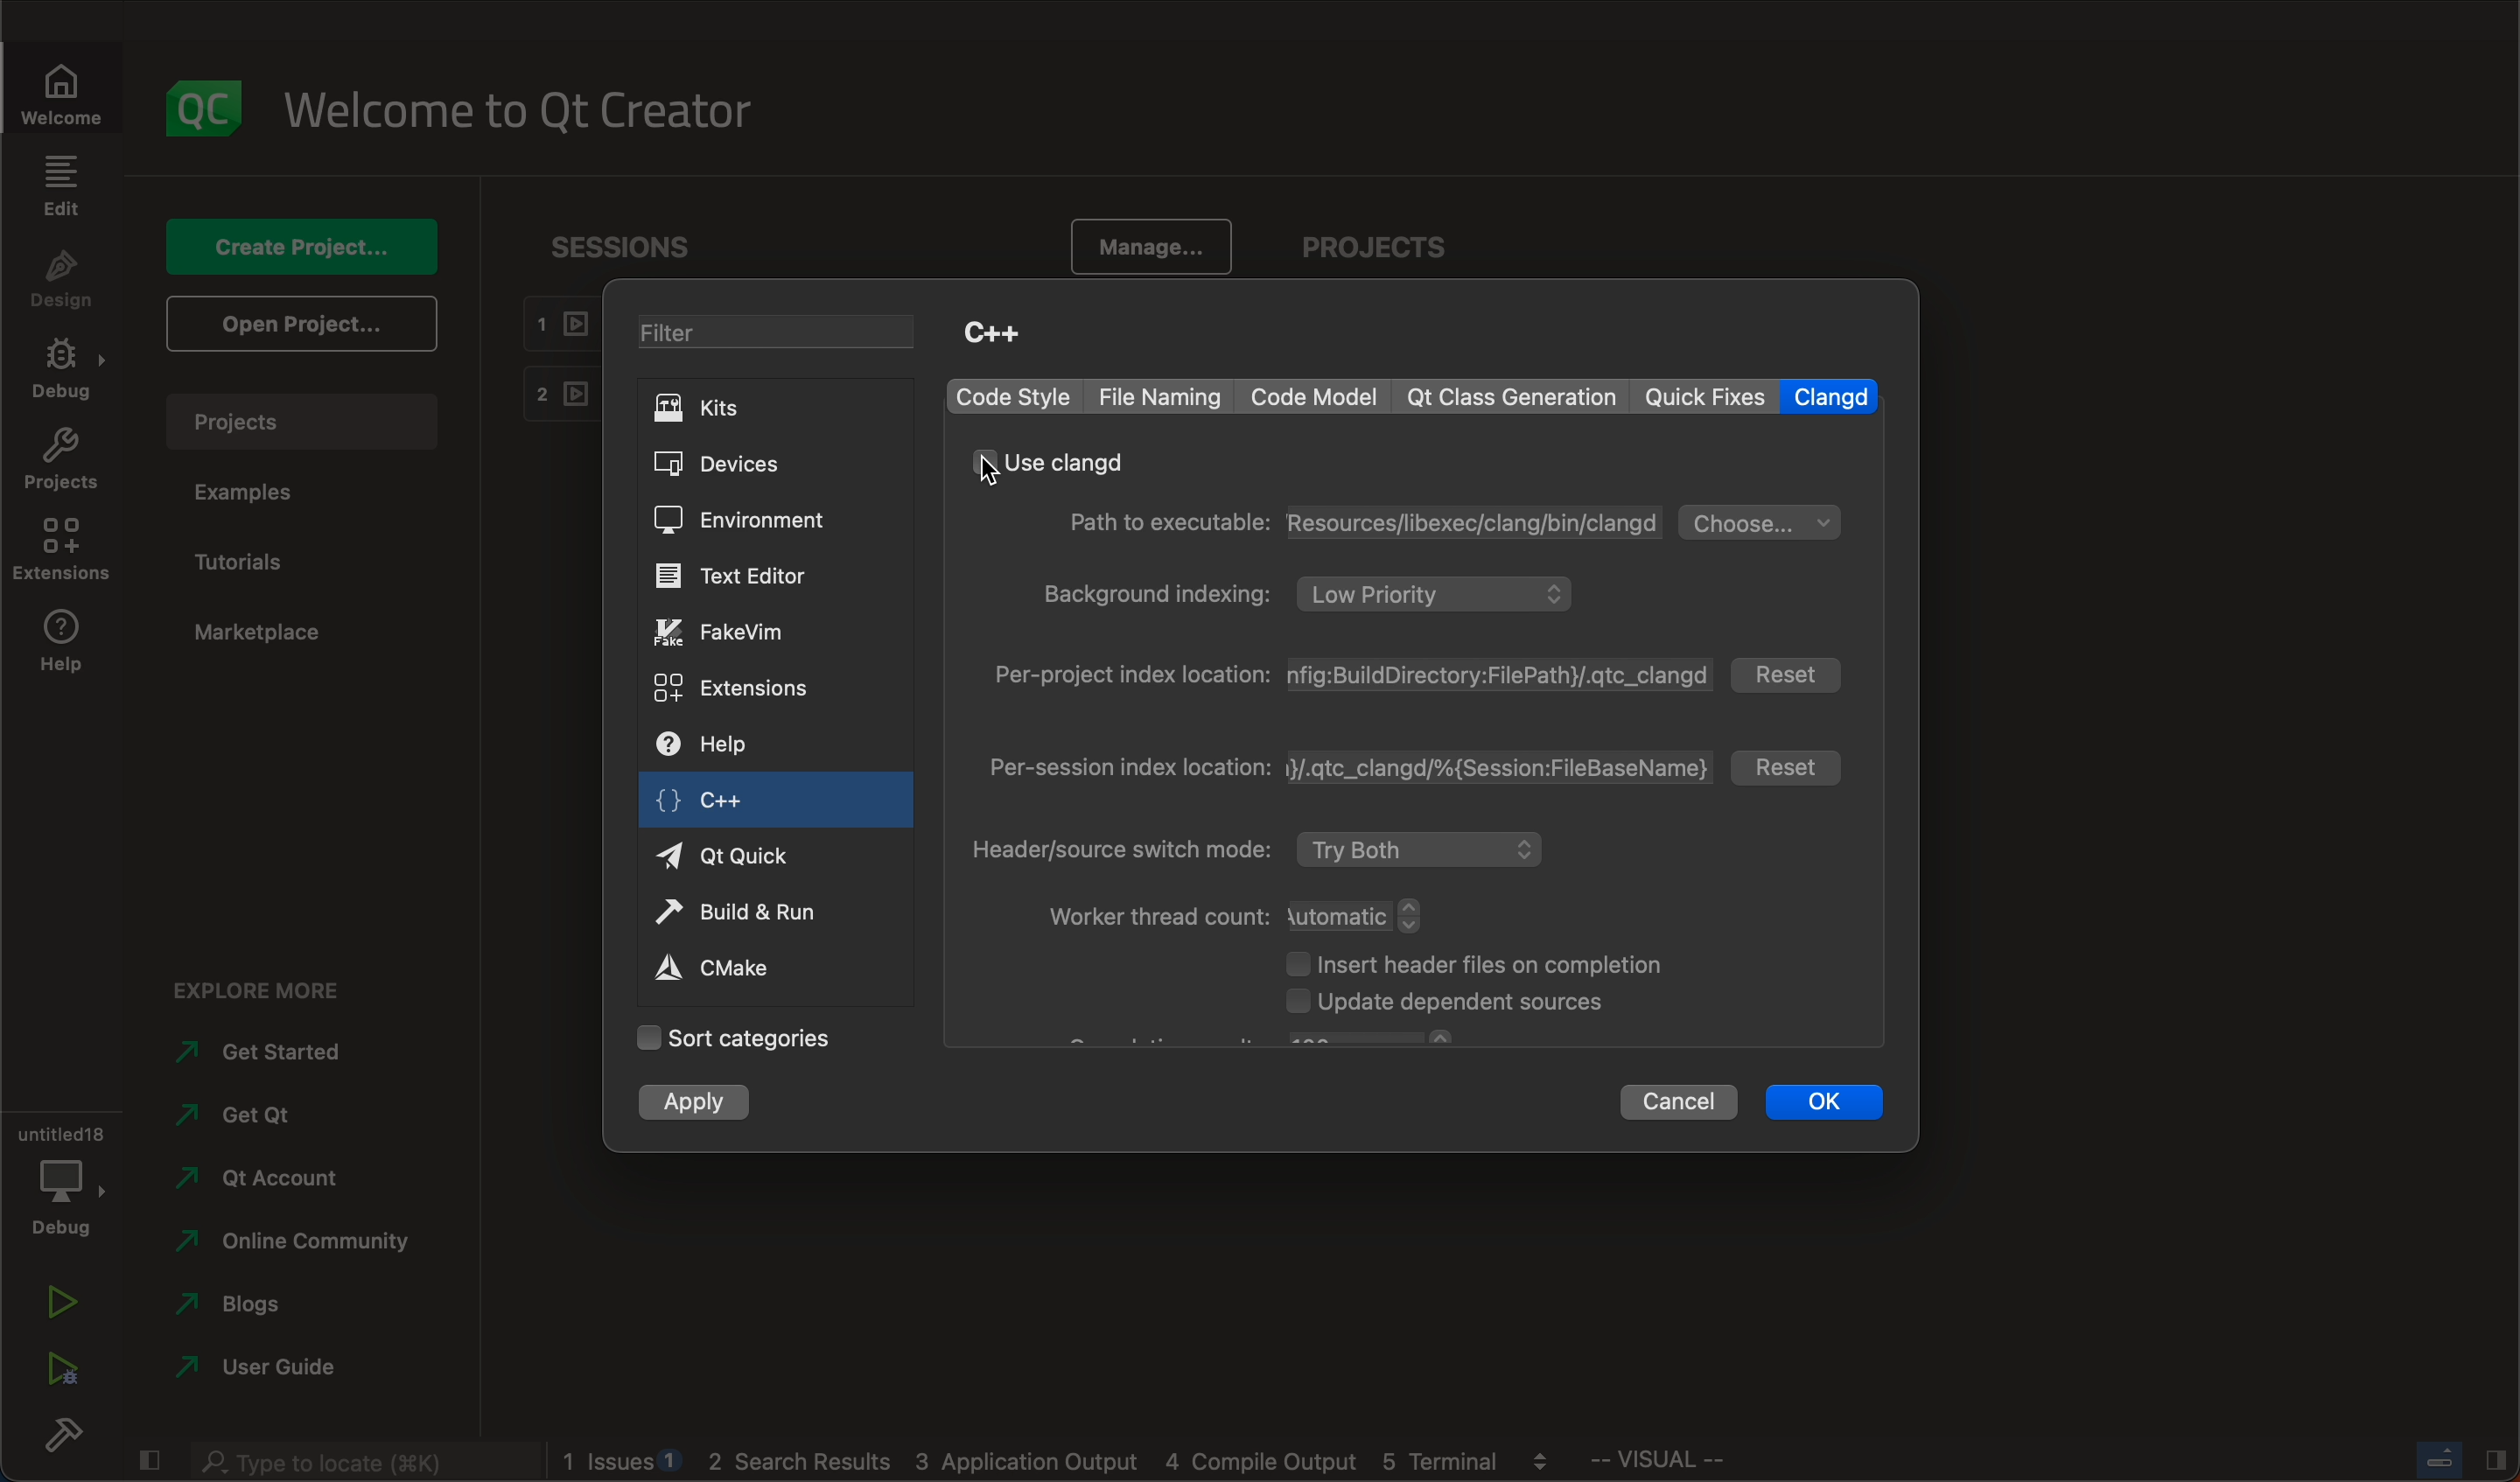 This screenshot has height=1482, width=2520. I want to click on explore, so click(273, 988).